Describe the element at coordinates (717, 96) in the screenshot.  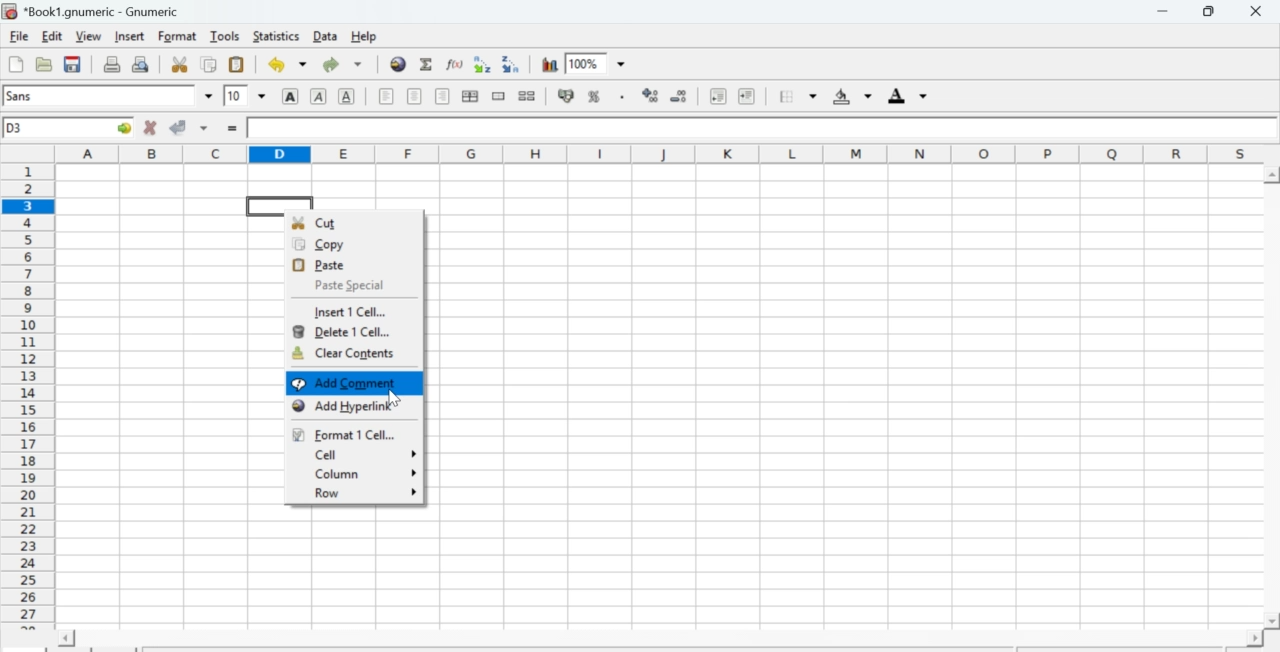
I see `Decrease indent` at that location.